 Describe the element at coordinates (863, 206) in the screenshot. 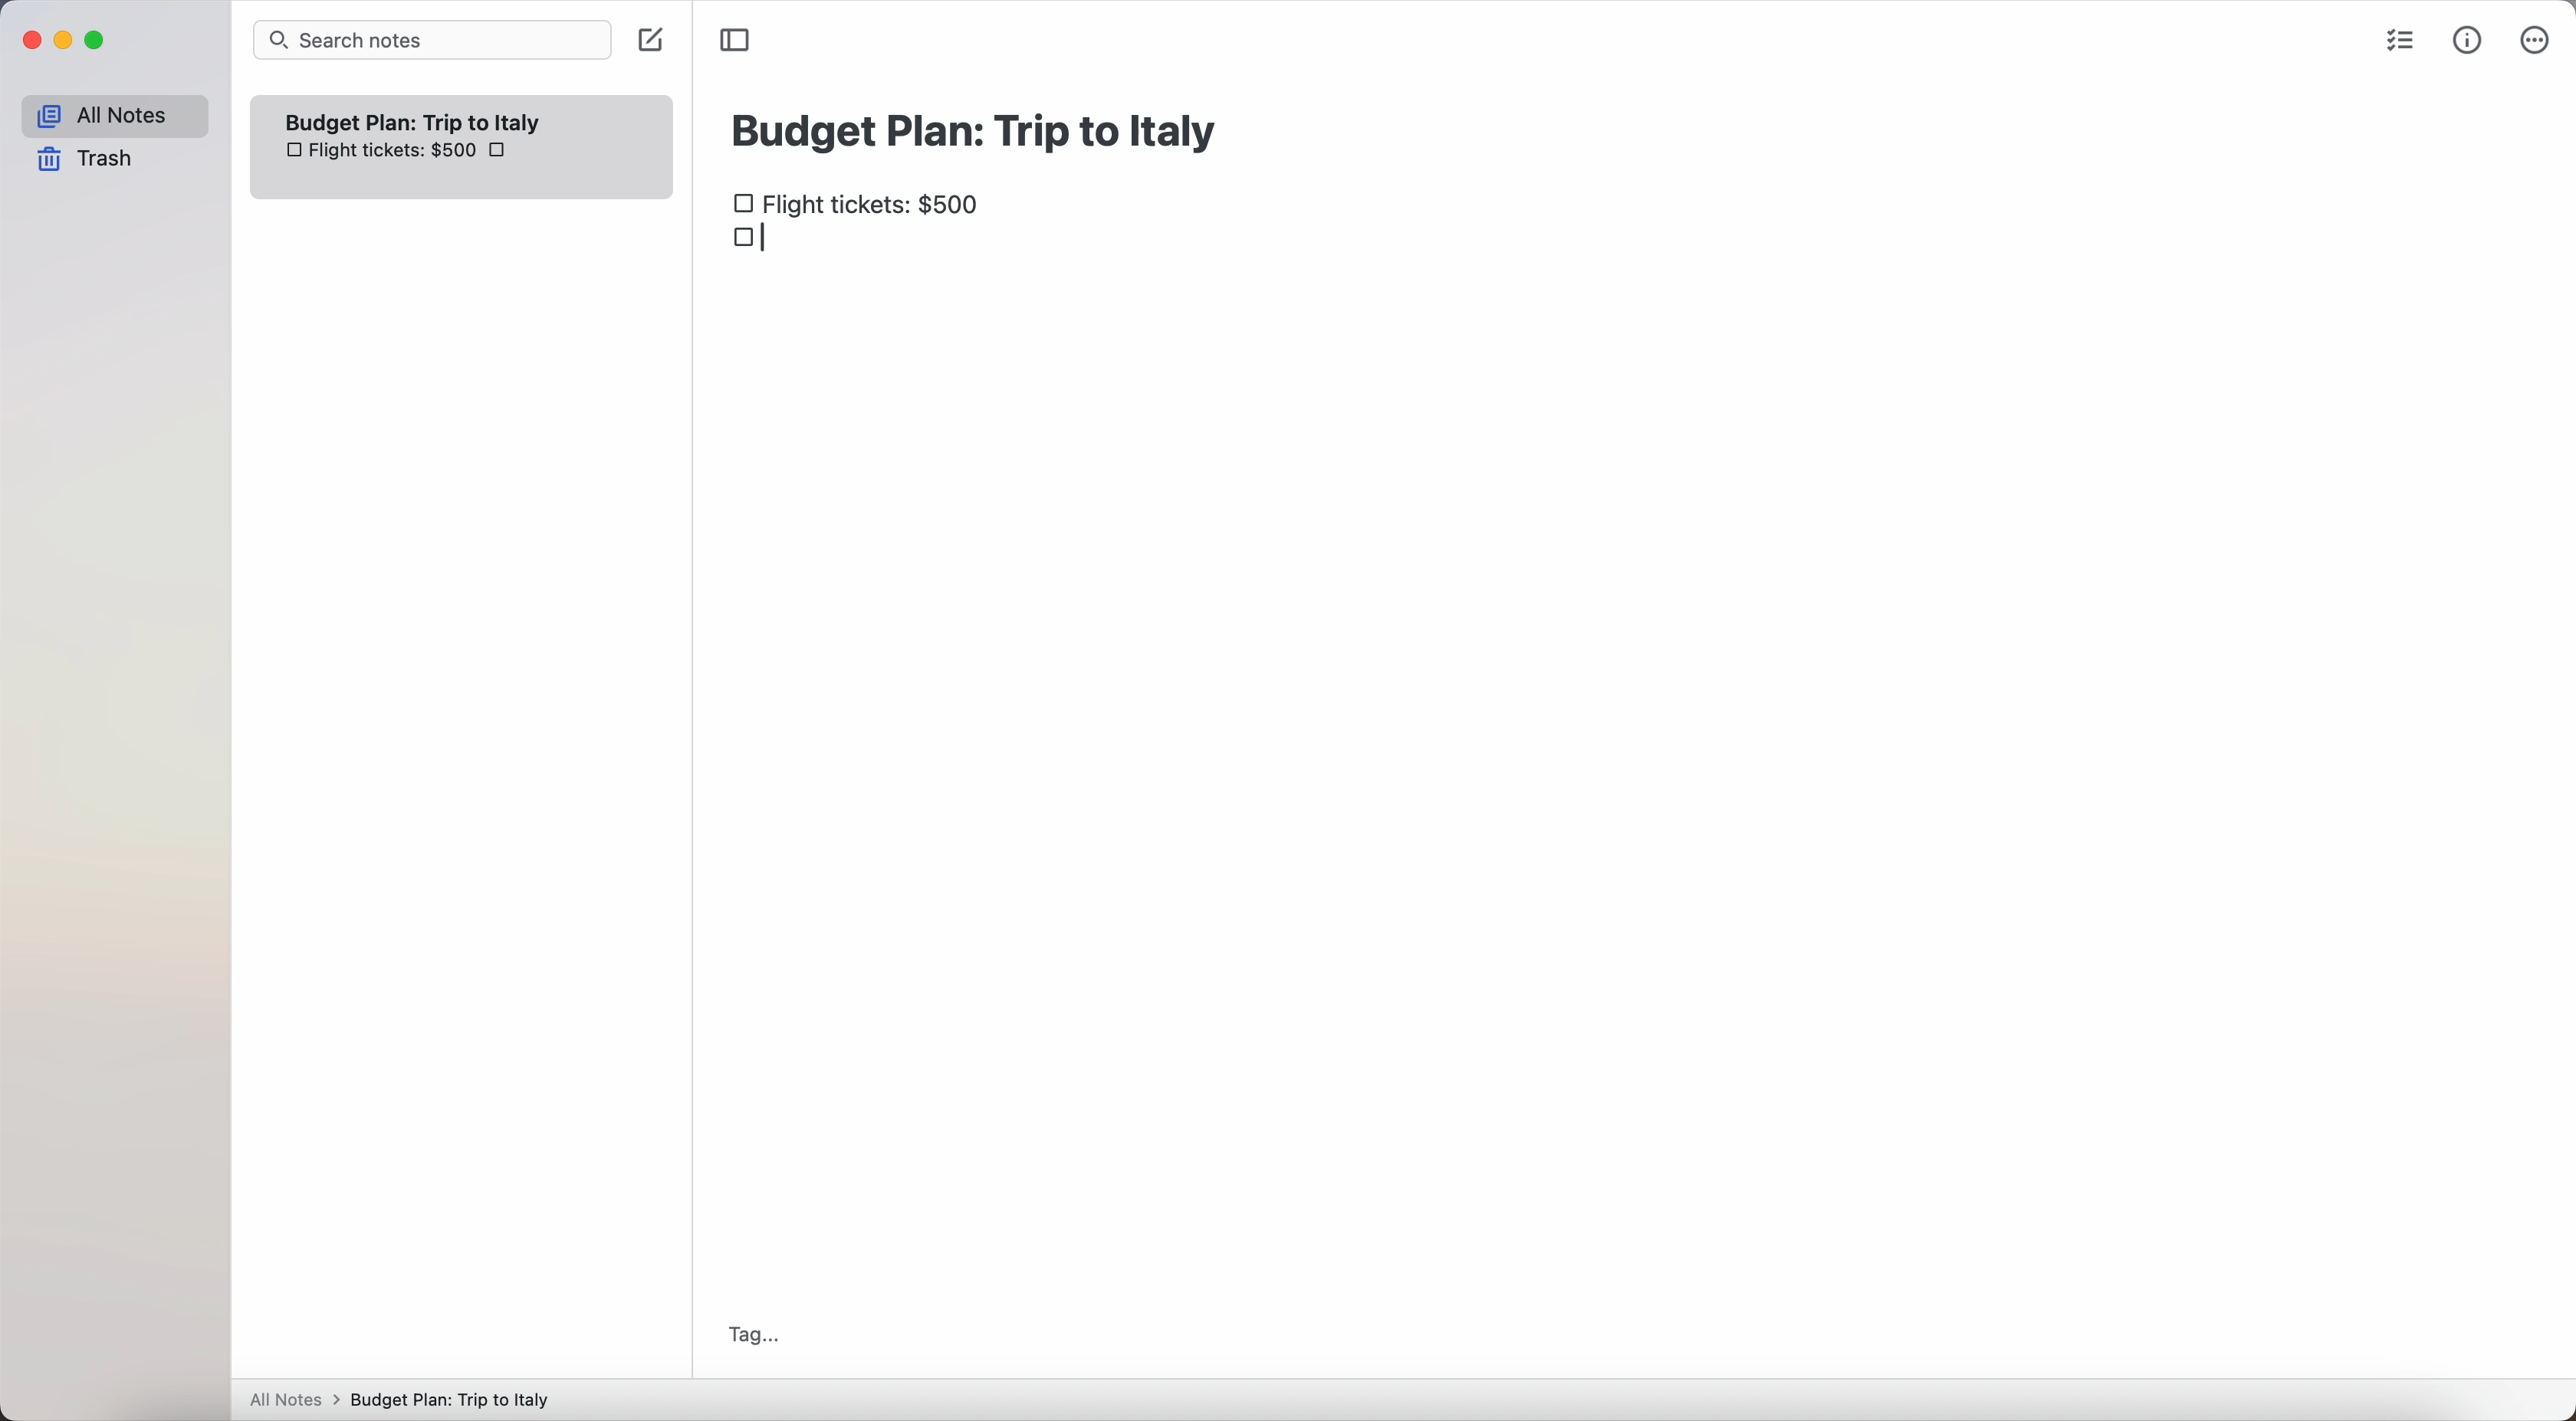

I see `flight tickets: $500` at that location.